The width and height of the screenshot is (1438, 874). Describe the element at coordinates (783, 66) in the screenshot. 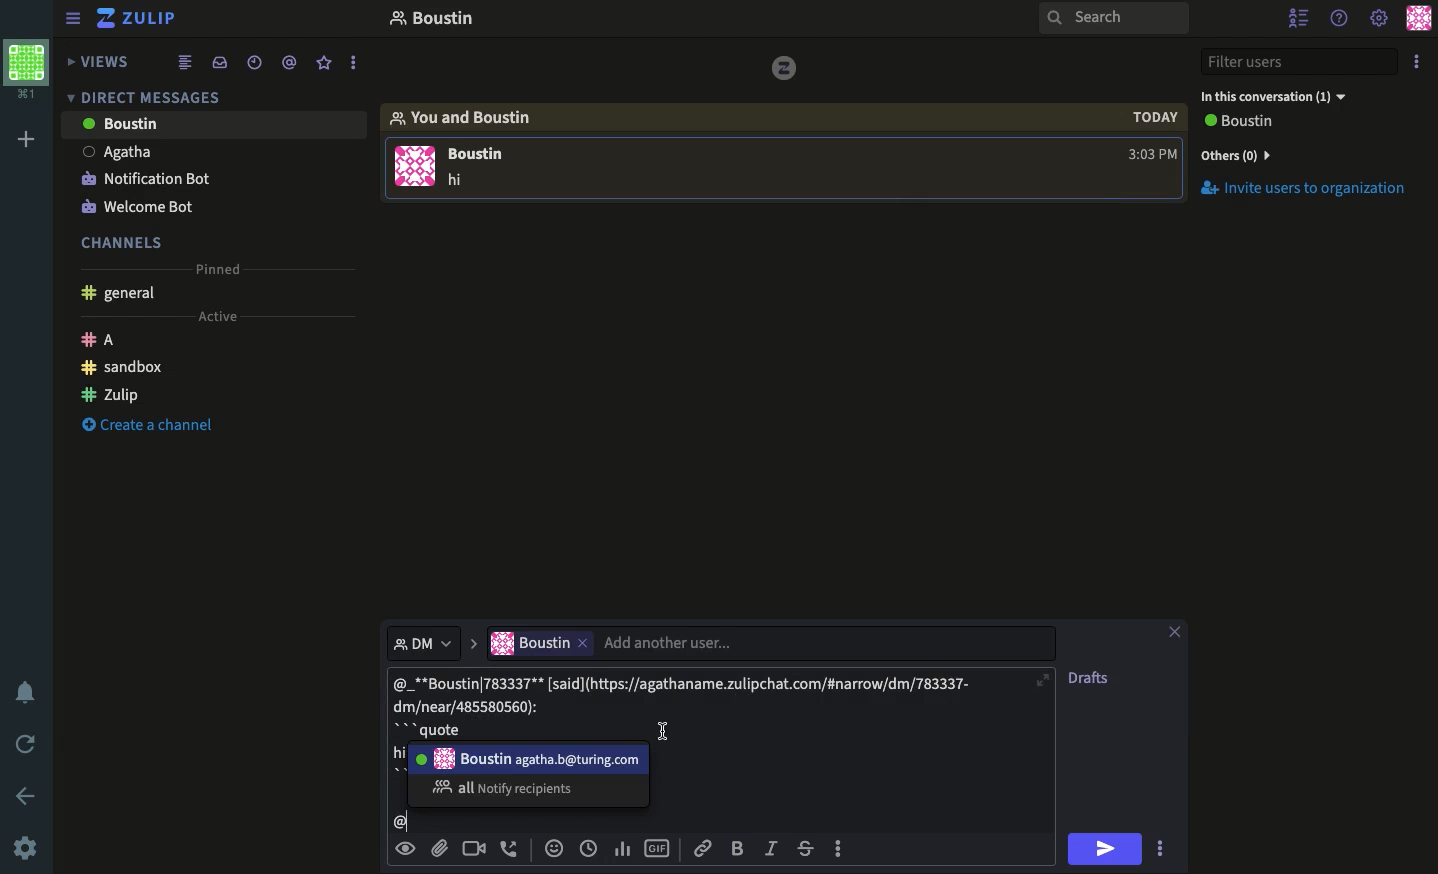

I see `vice versa` at that location.